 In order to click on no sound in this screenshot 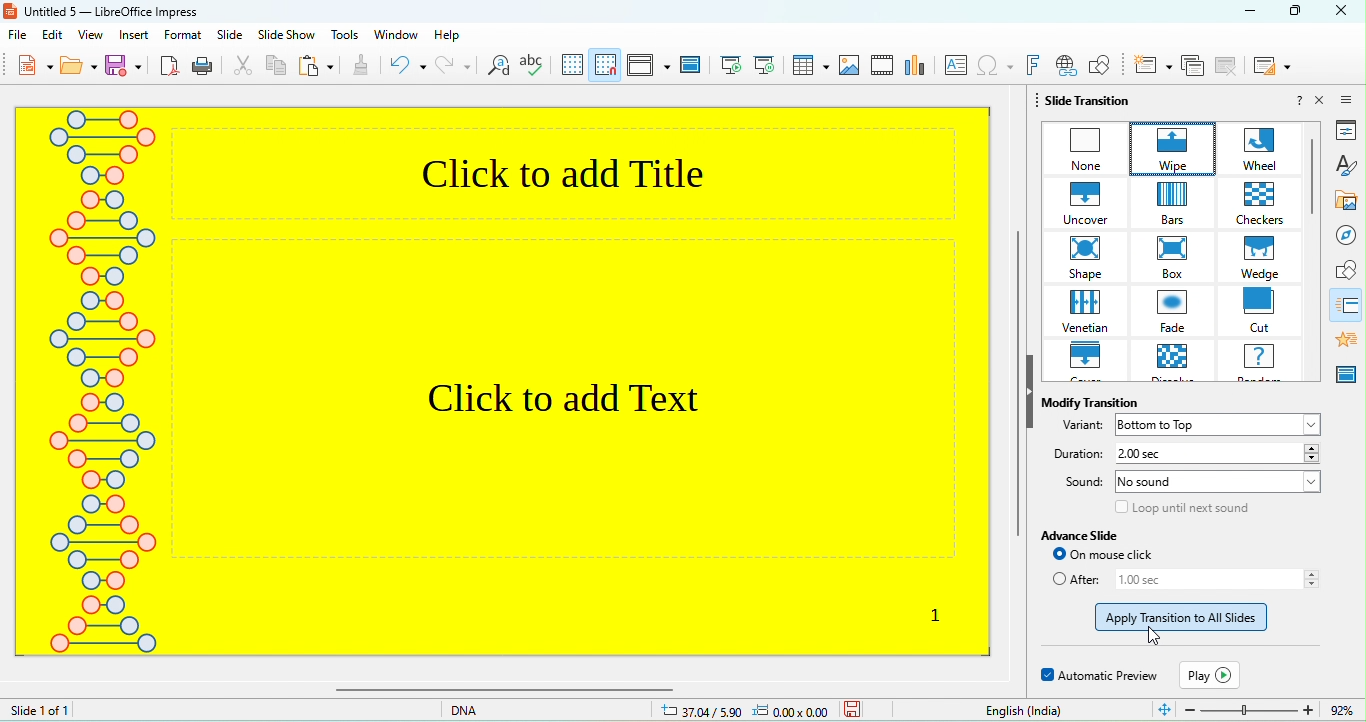, I will do `click(1218, 485)`.